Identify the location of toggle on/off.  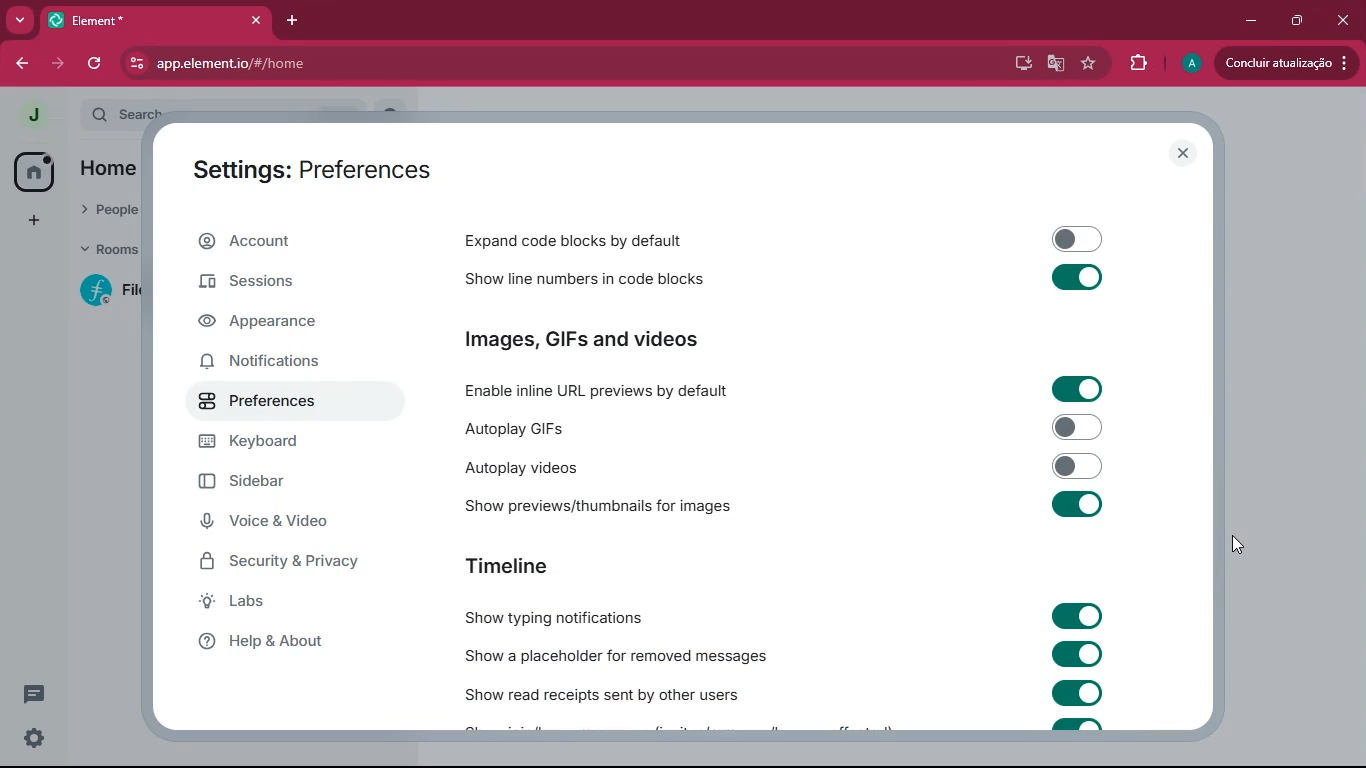
(1079, 692).